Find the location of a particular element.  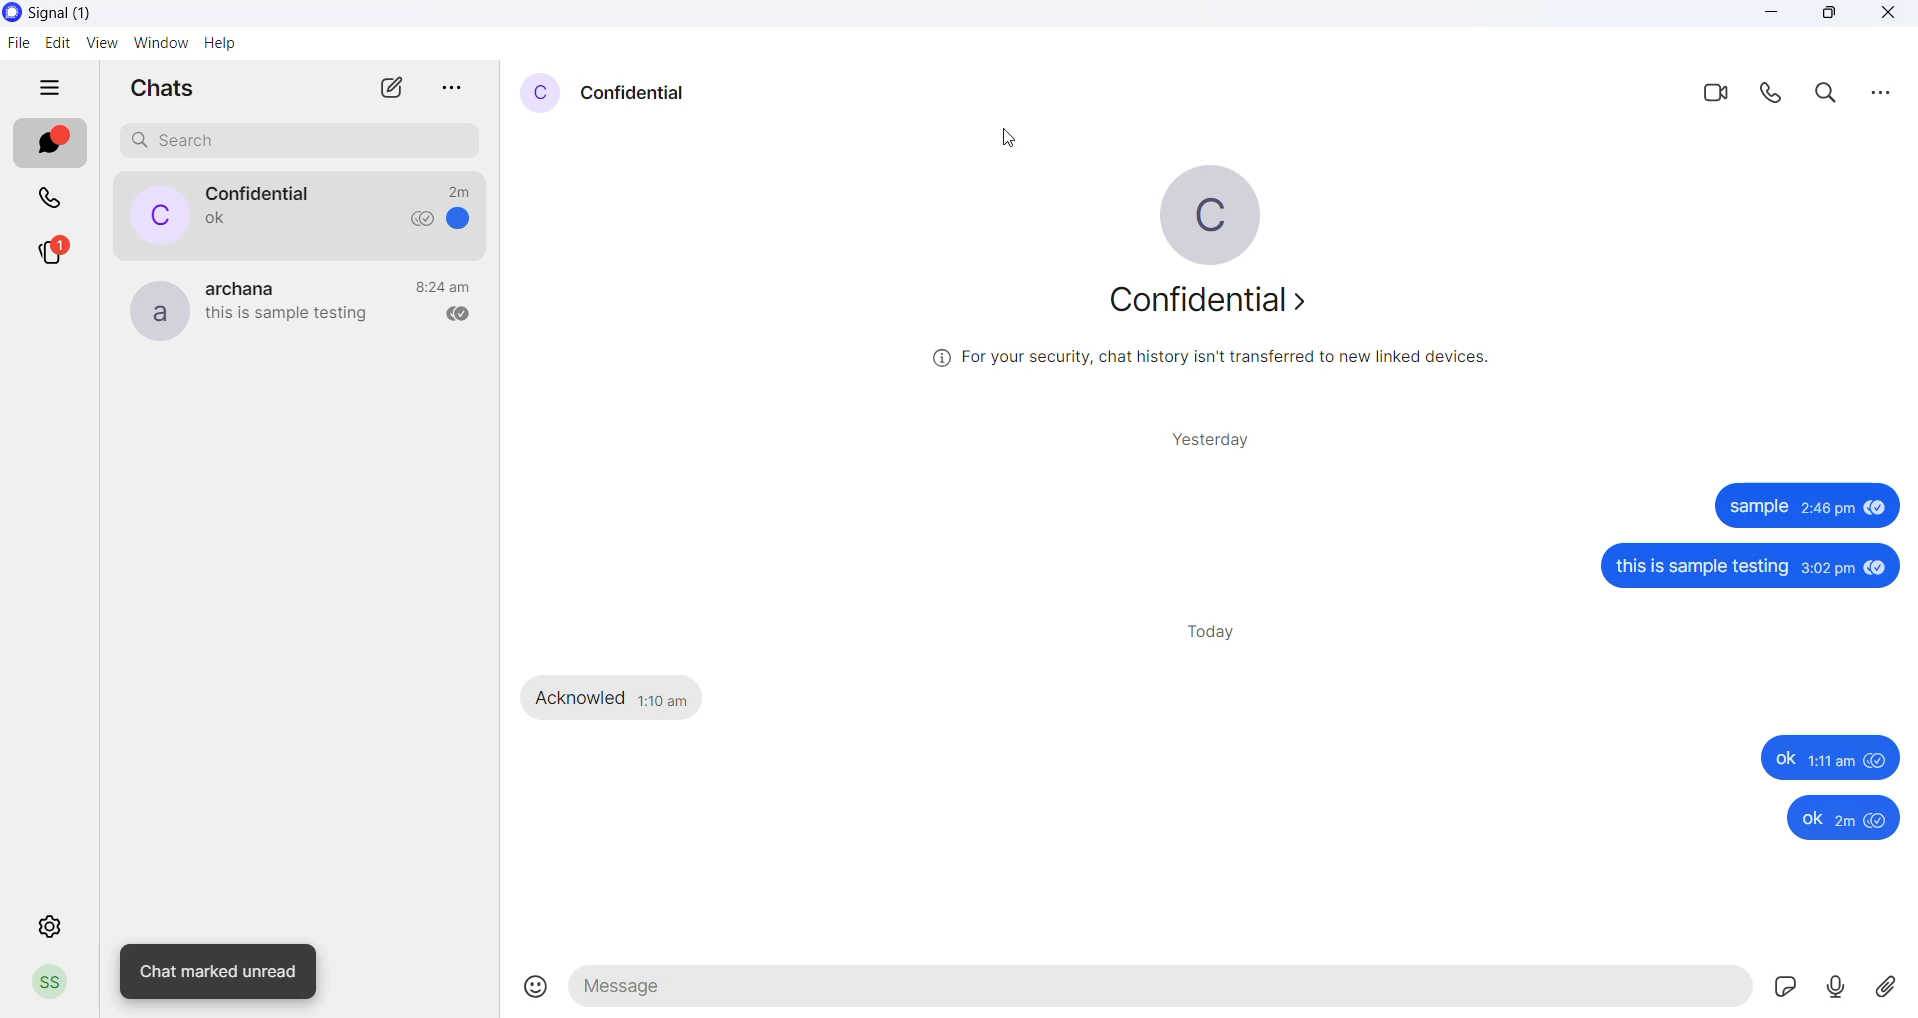

notification for chat unmarked is located at coordinates (222, 972).